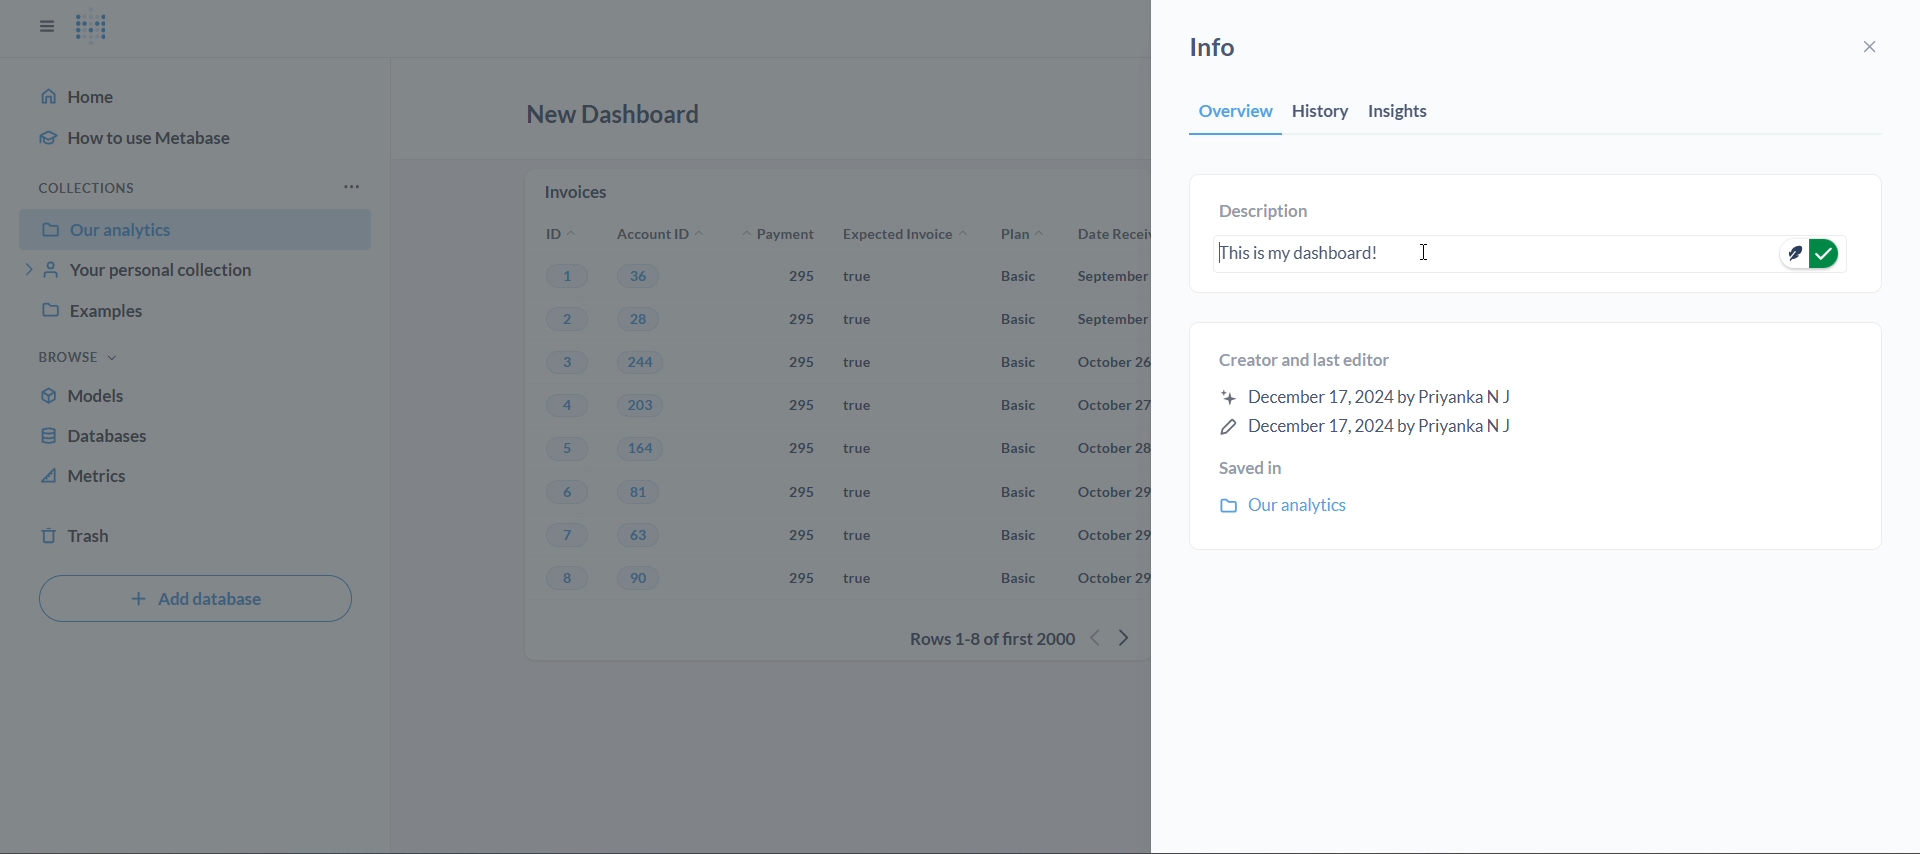 This screenshot has width=1920, height=854. Describe the element at coordinates (1875, 44) in the screenshot. I see `close` at that location.